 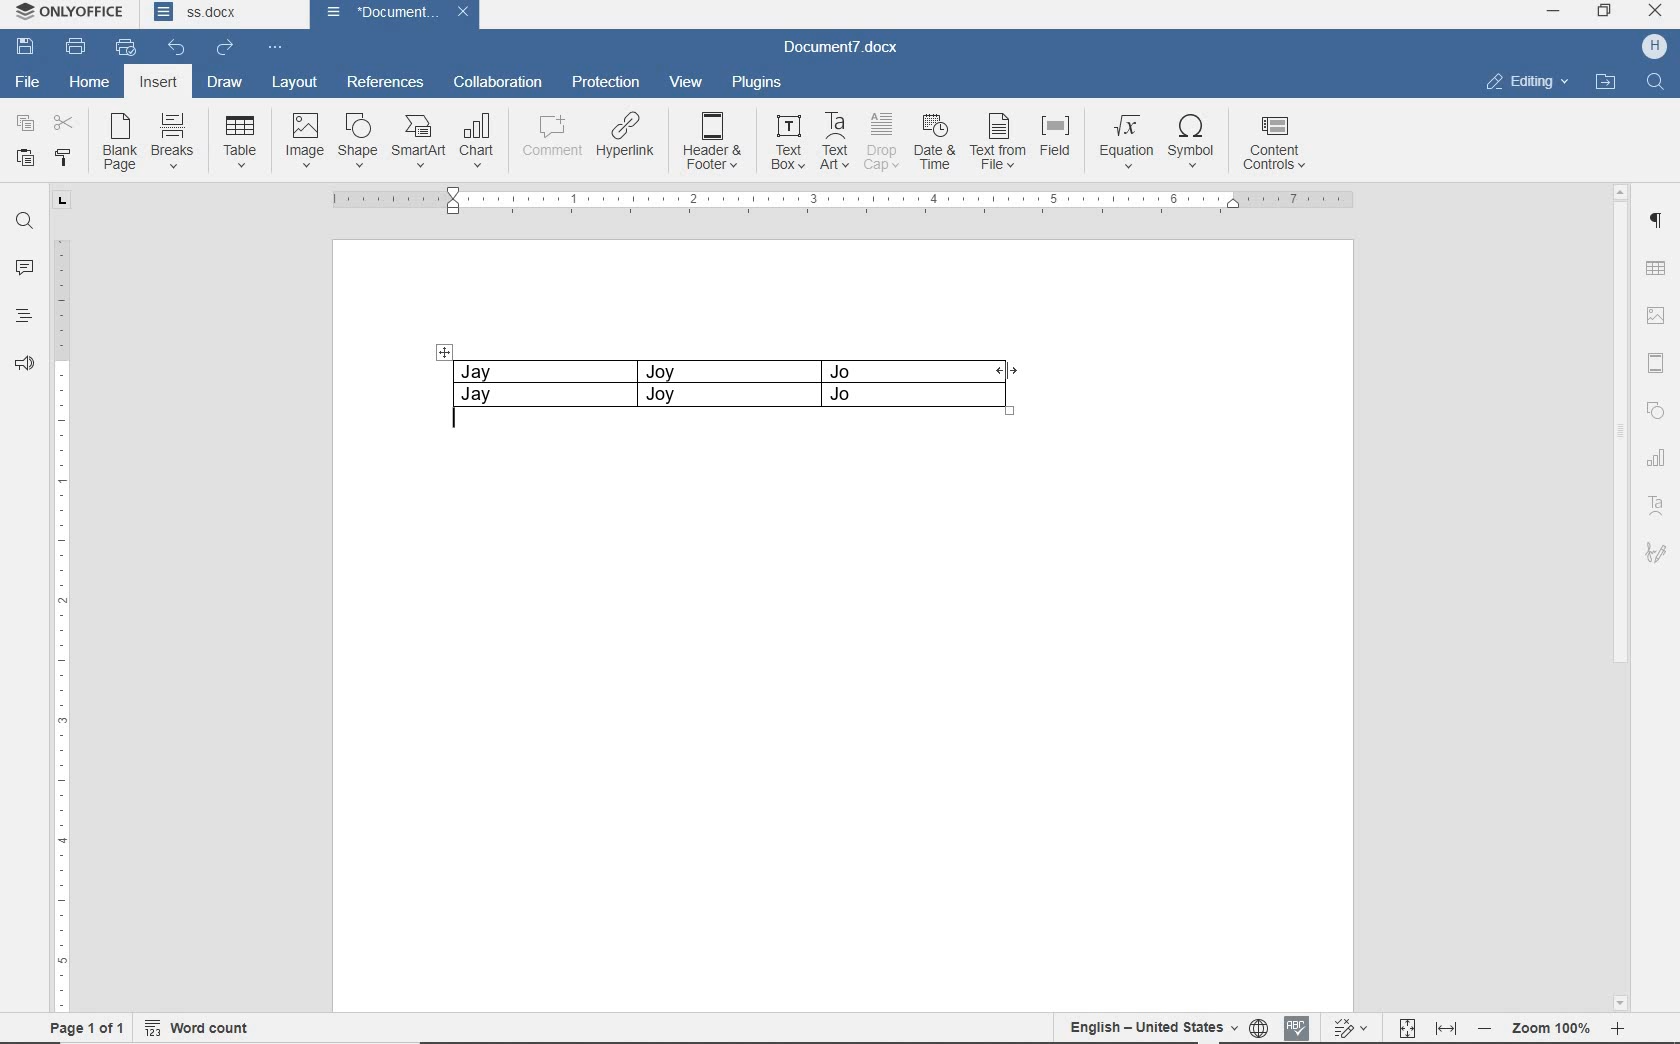 I want to click on TRACK CHANGES, so click(x=1354, y=1027).